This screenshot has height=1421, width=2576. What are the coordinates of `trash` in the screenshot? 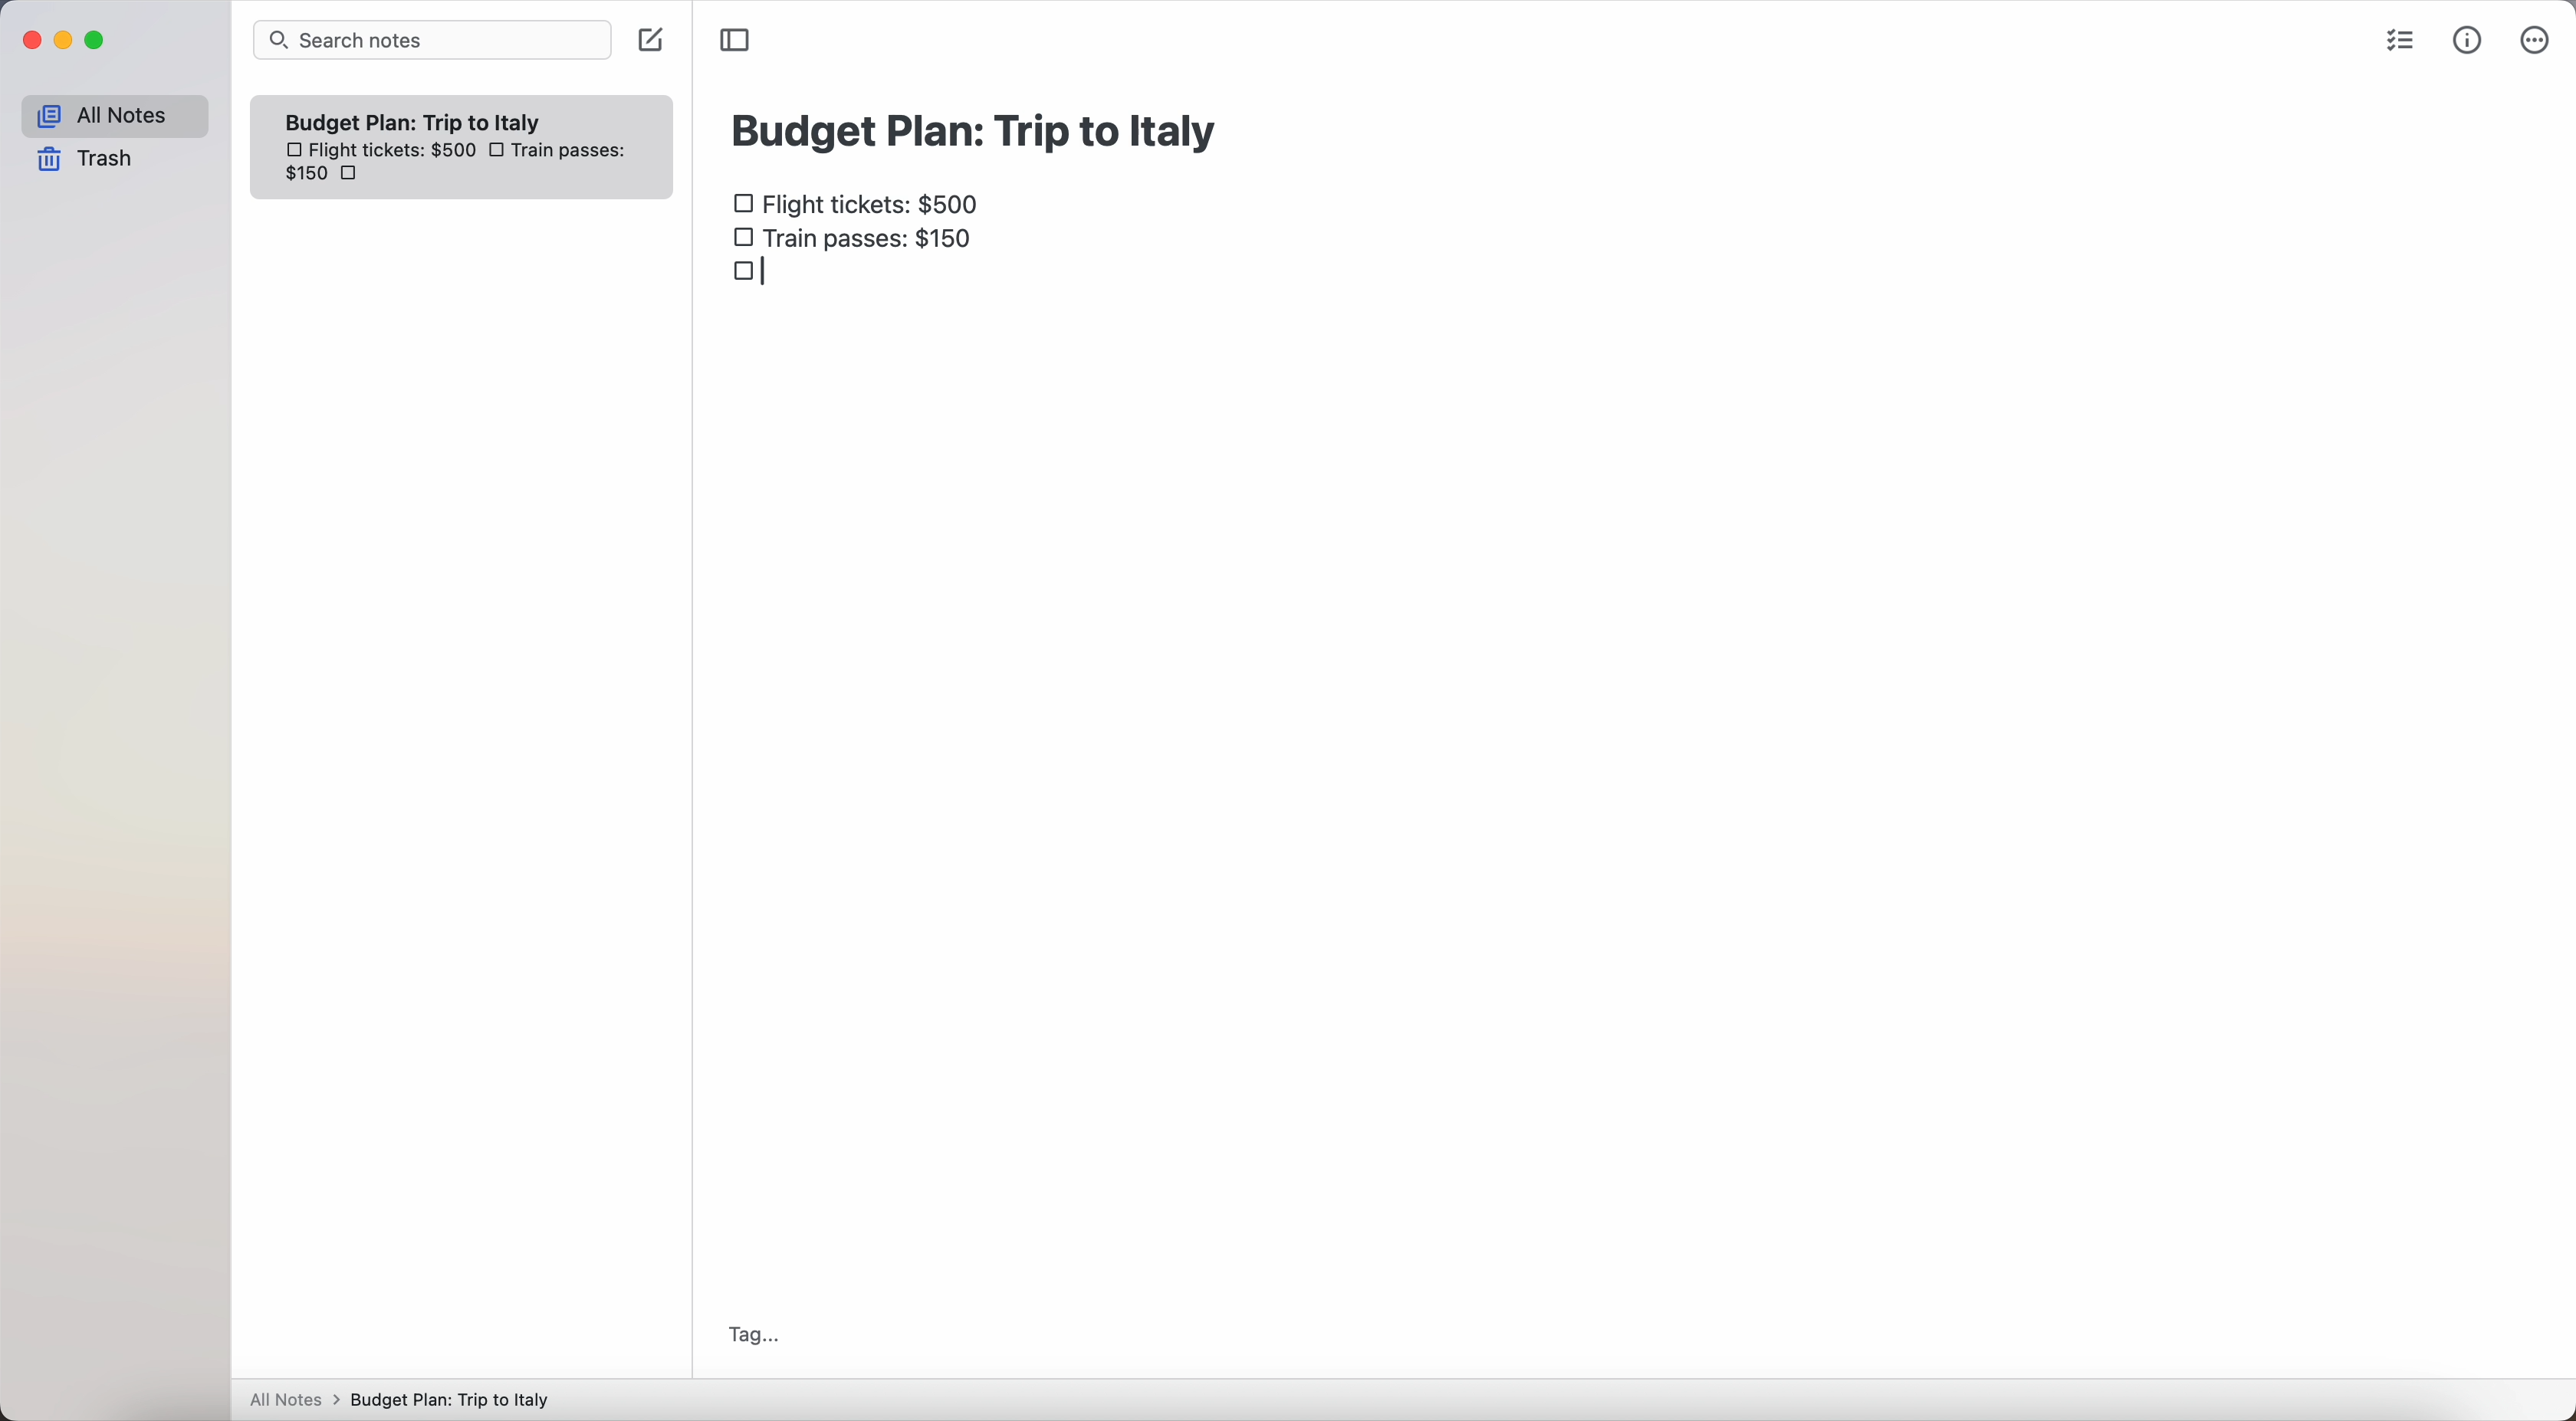 It's located at (86, 159).